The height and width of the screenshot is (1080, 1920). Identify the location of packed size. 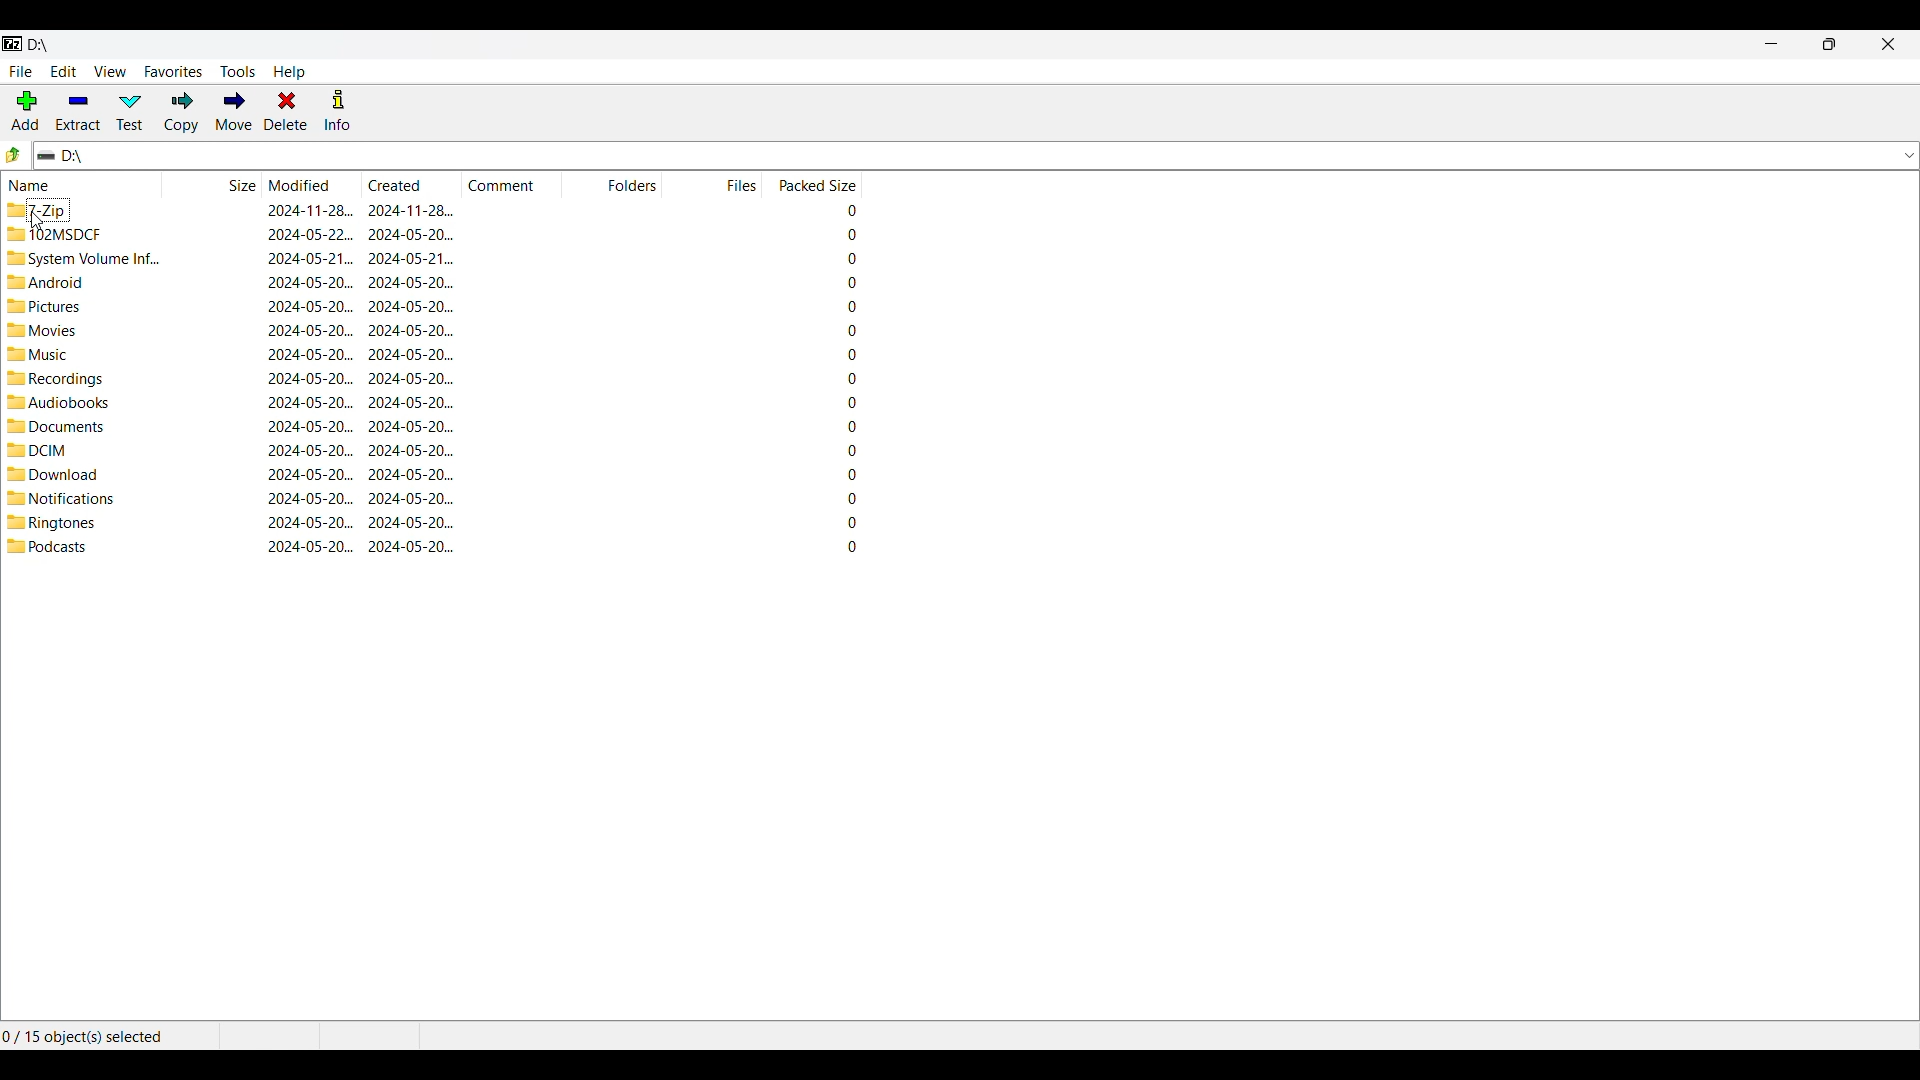
(846, 329).